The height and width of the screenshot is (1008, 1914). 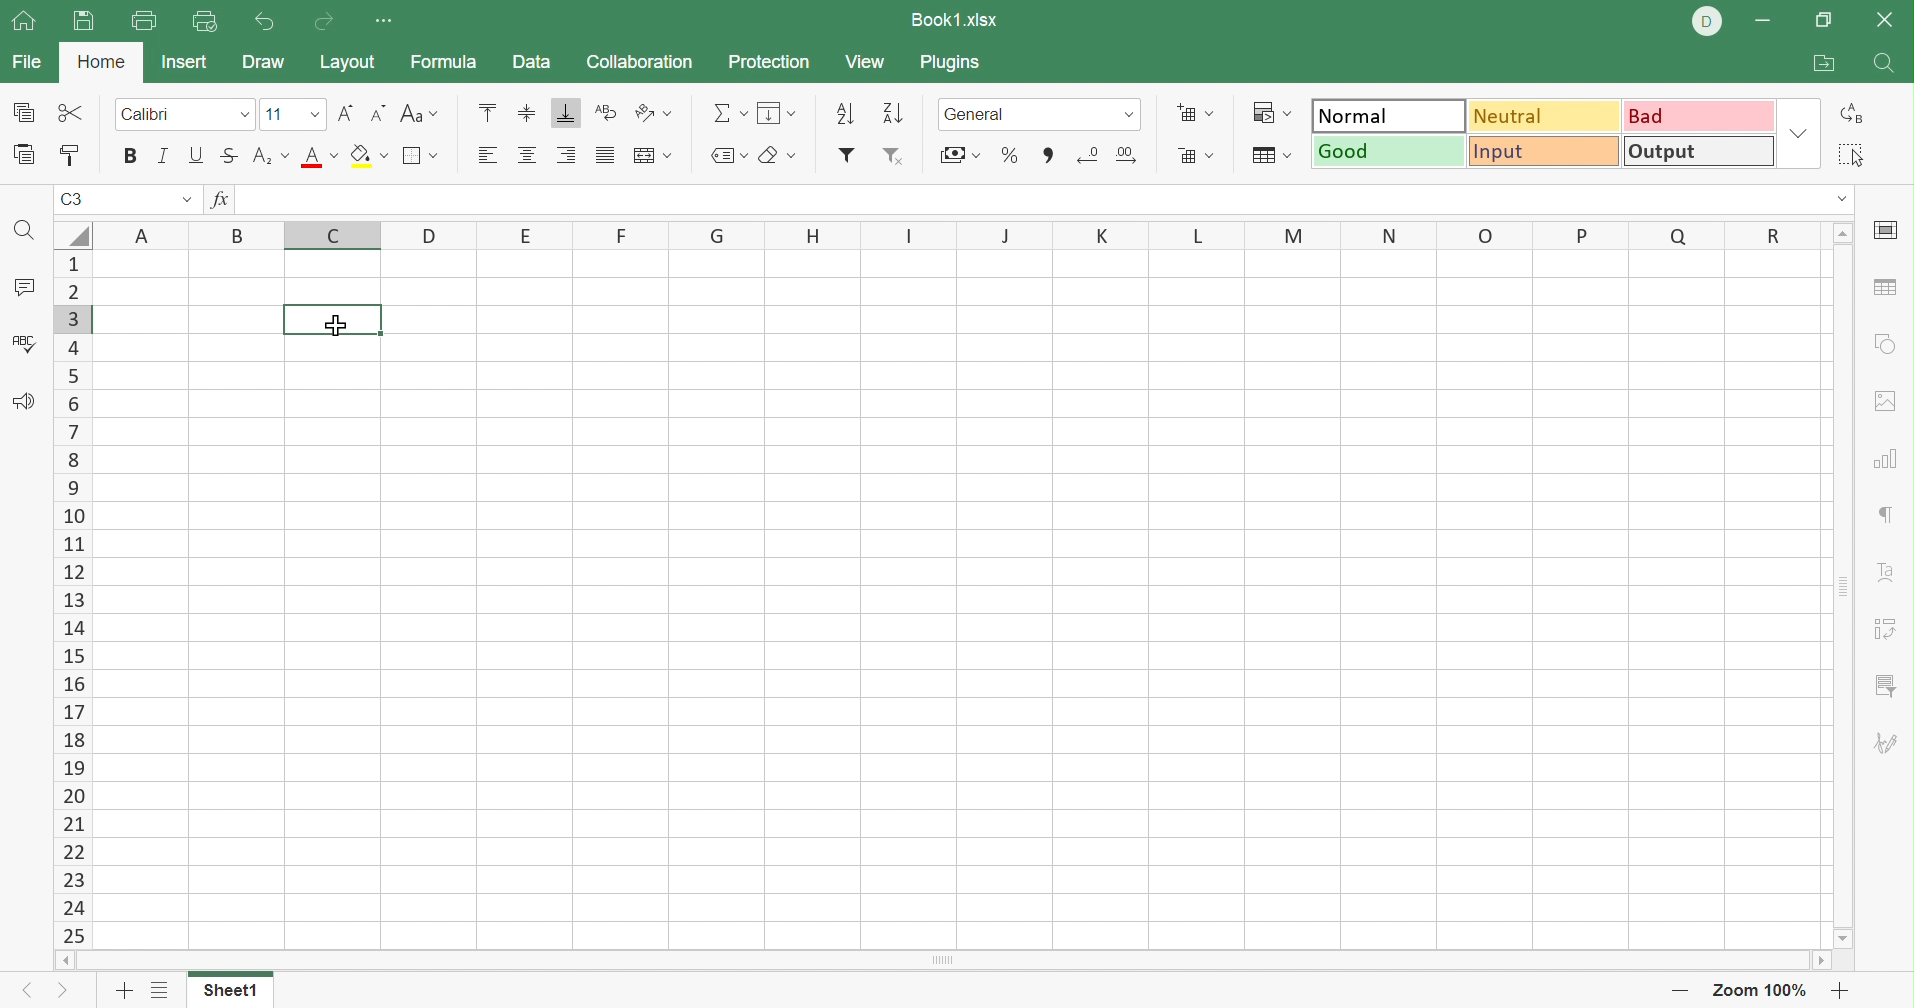 I want to click on Format as table template, so click(x=1272, y=156).